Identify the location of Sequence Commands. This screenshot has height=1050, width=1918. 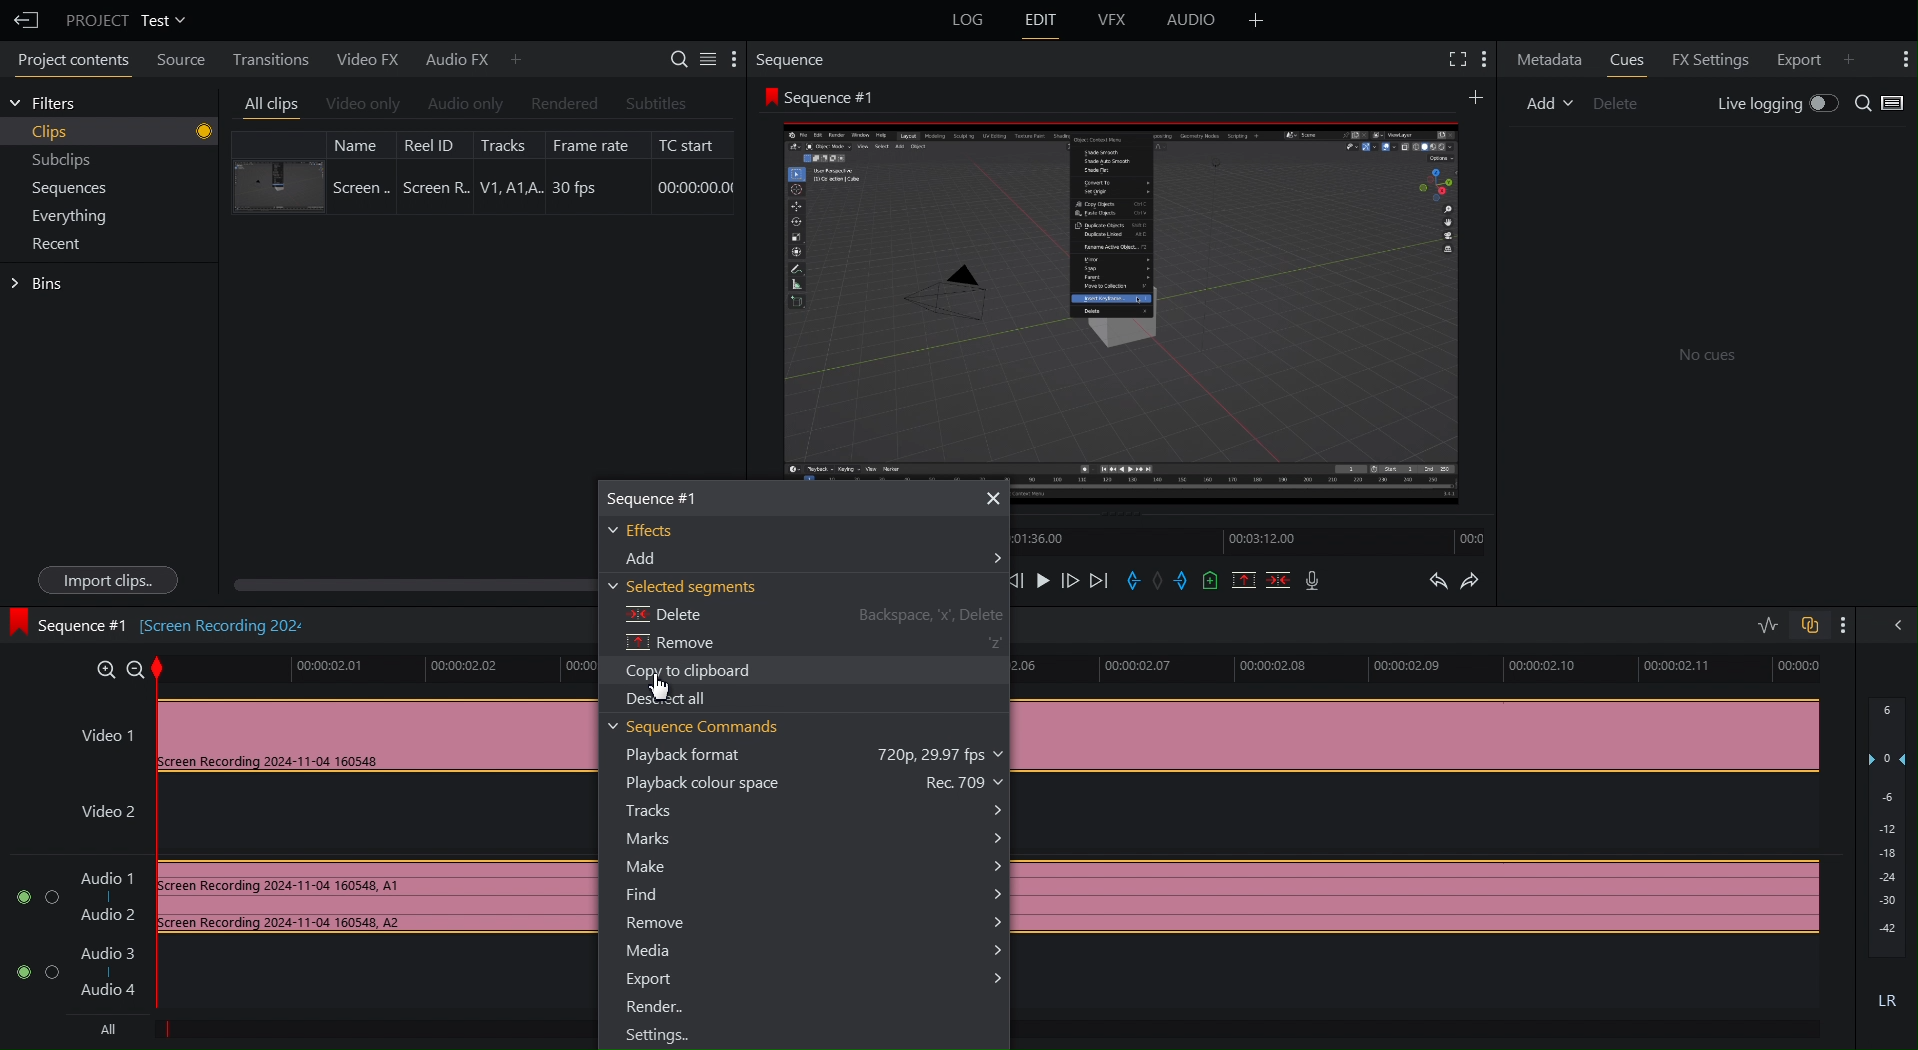
(698, 727).